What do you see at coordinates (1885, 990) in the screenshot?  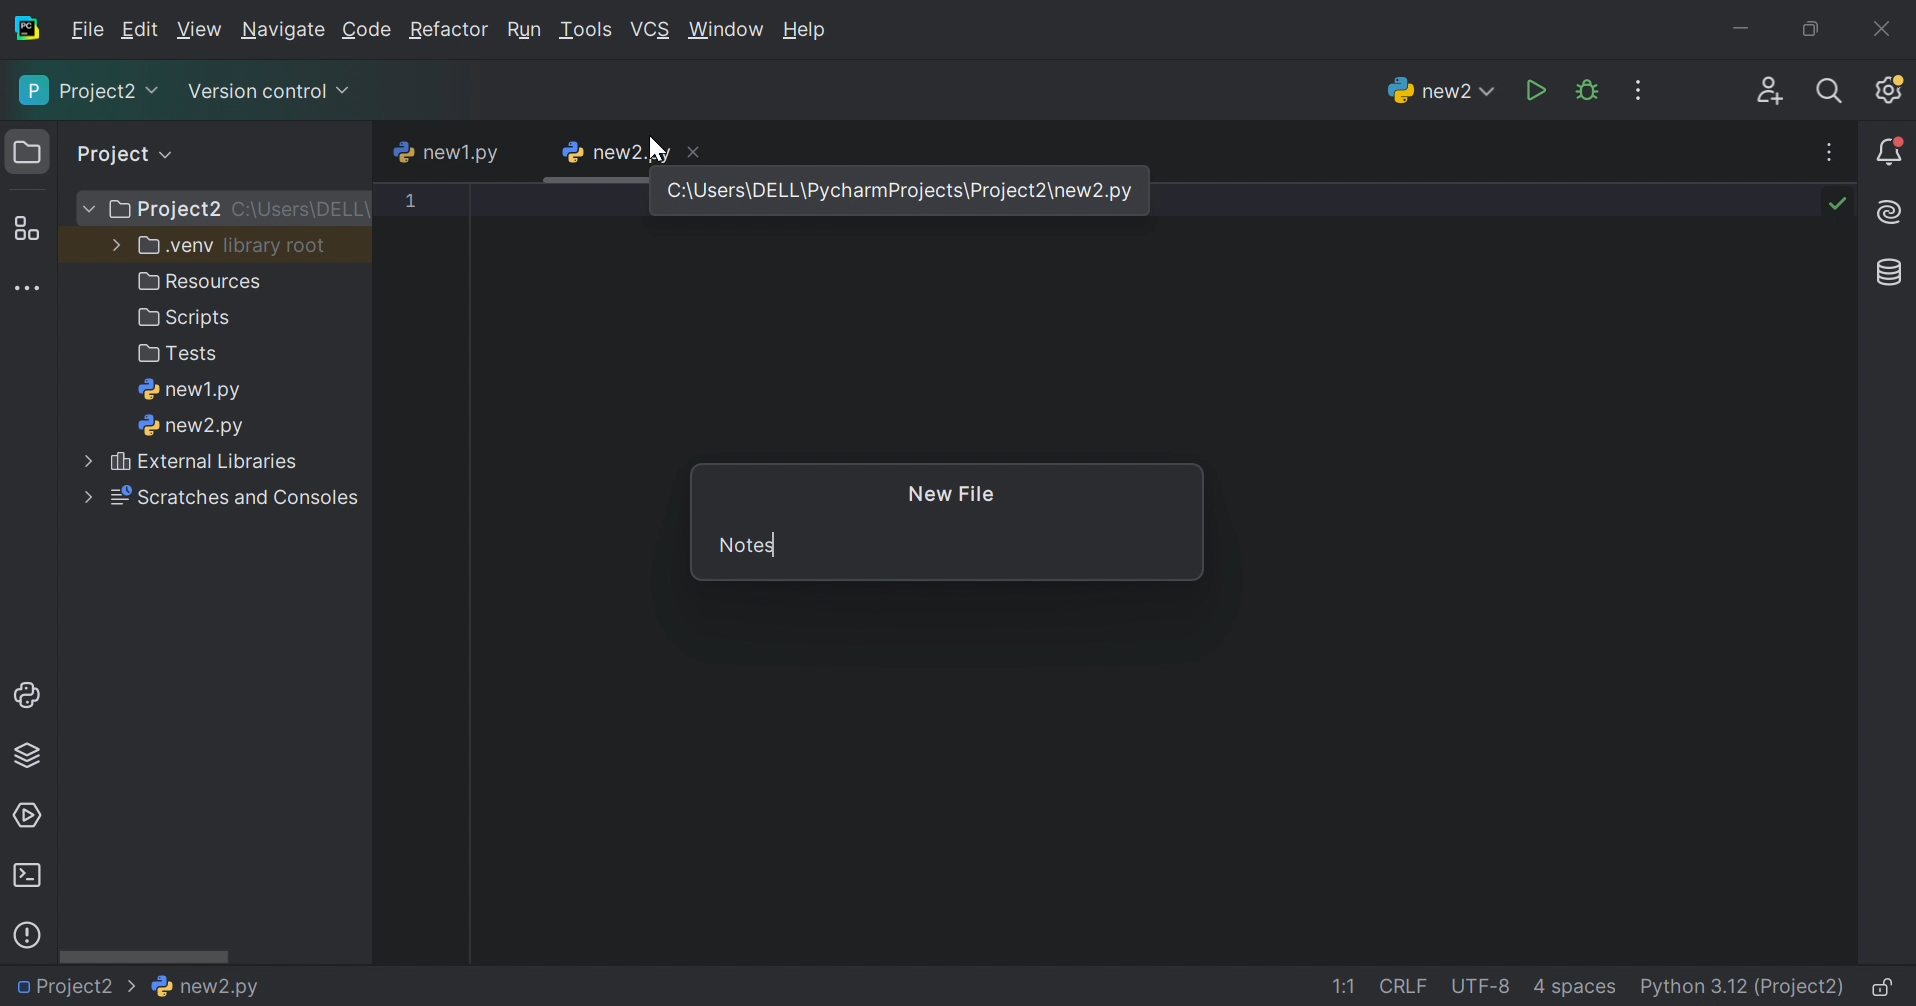 I see `Make file read-only` at bounding box center [1885, 990].